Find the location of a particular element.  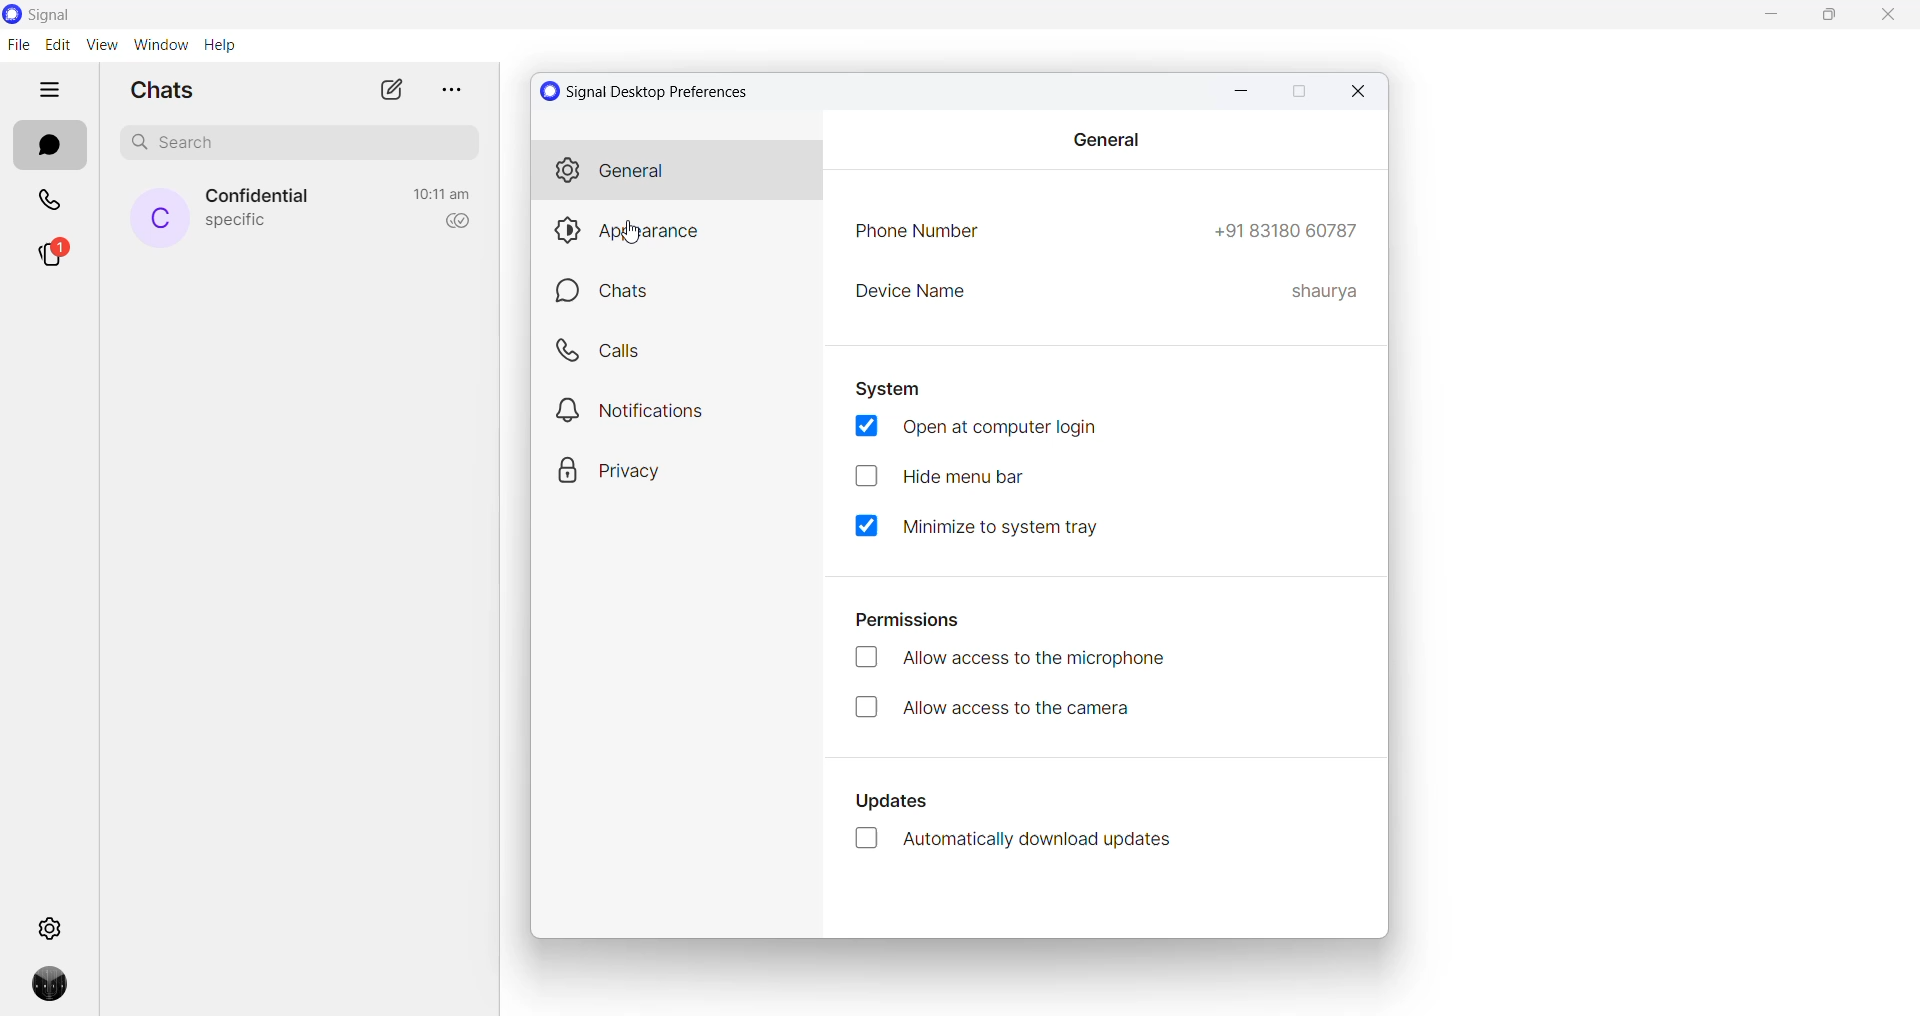

view is located at coordinates (101, 44).